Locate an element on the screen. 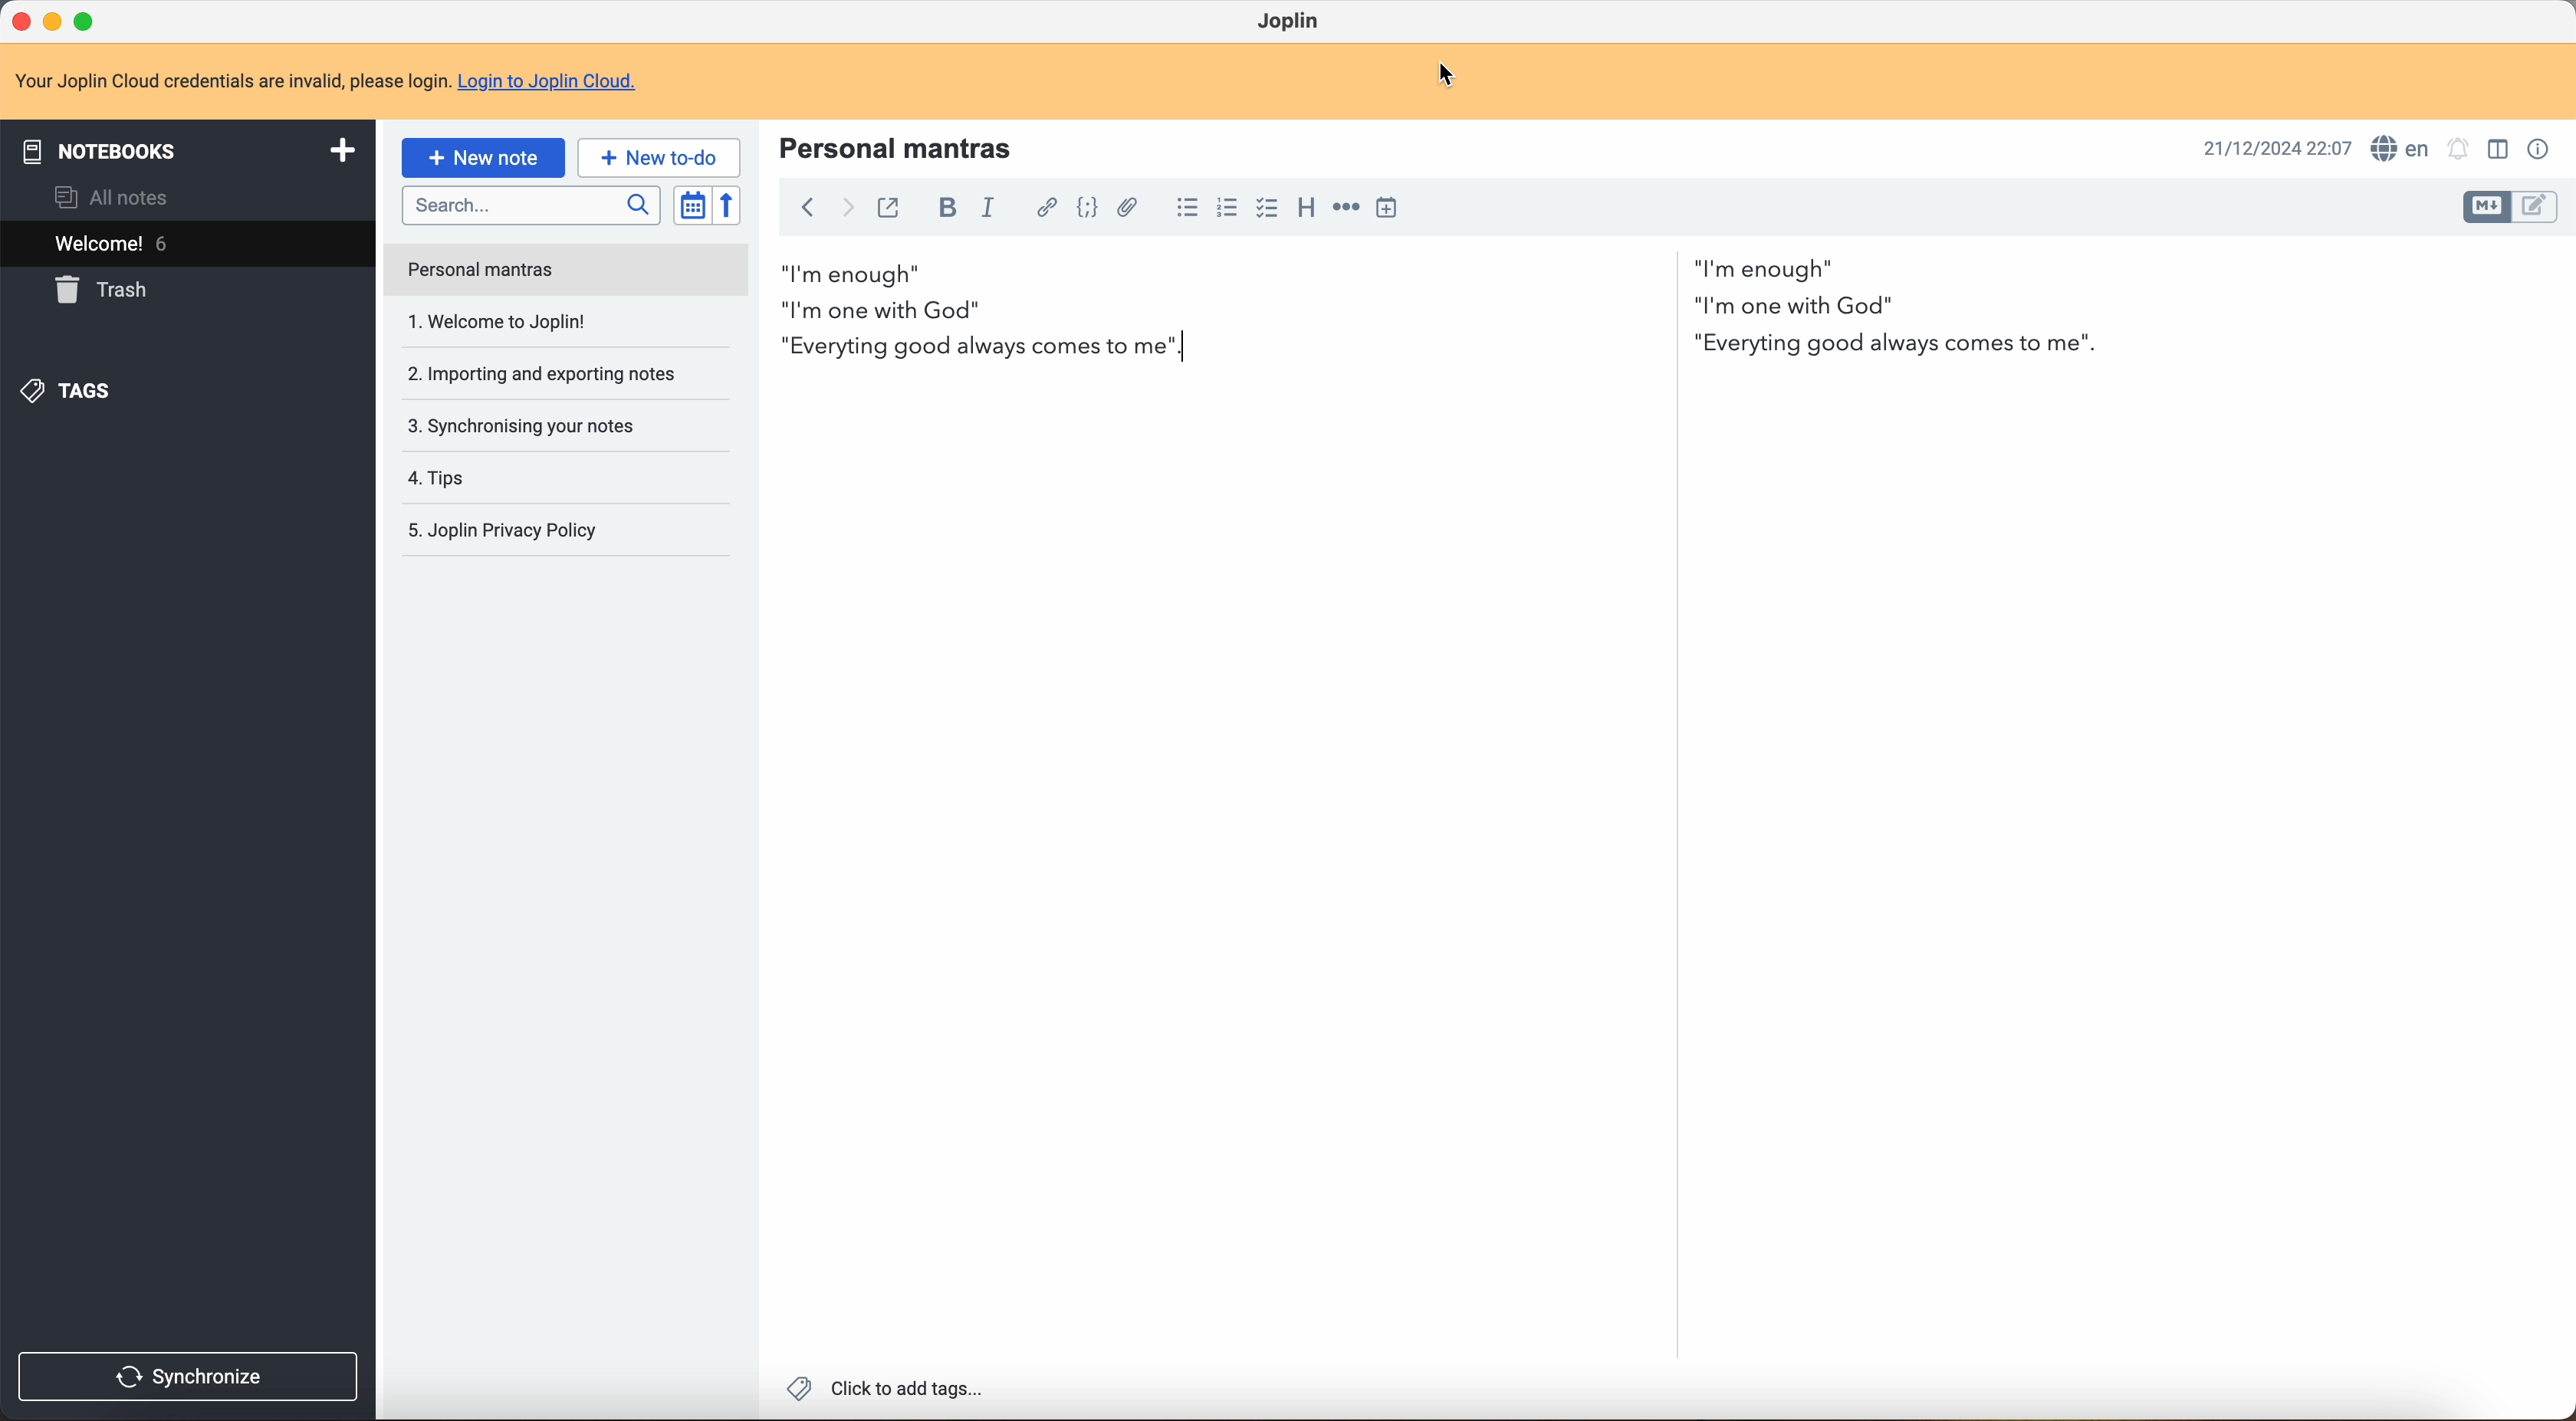 The image size is (2576, 1421). bulleted list is located at coordinates (1186, 208).